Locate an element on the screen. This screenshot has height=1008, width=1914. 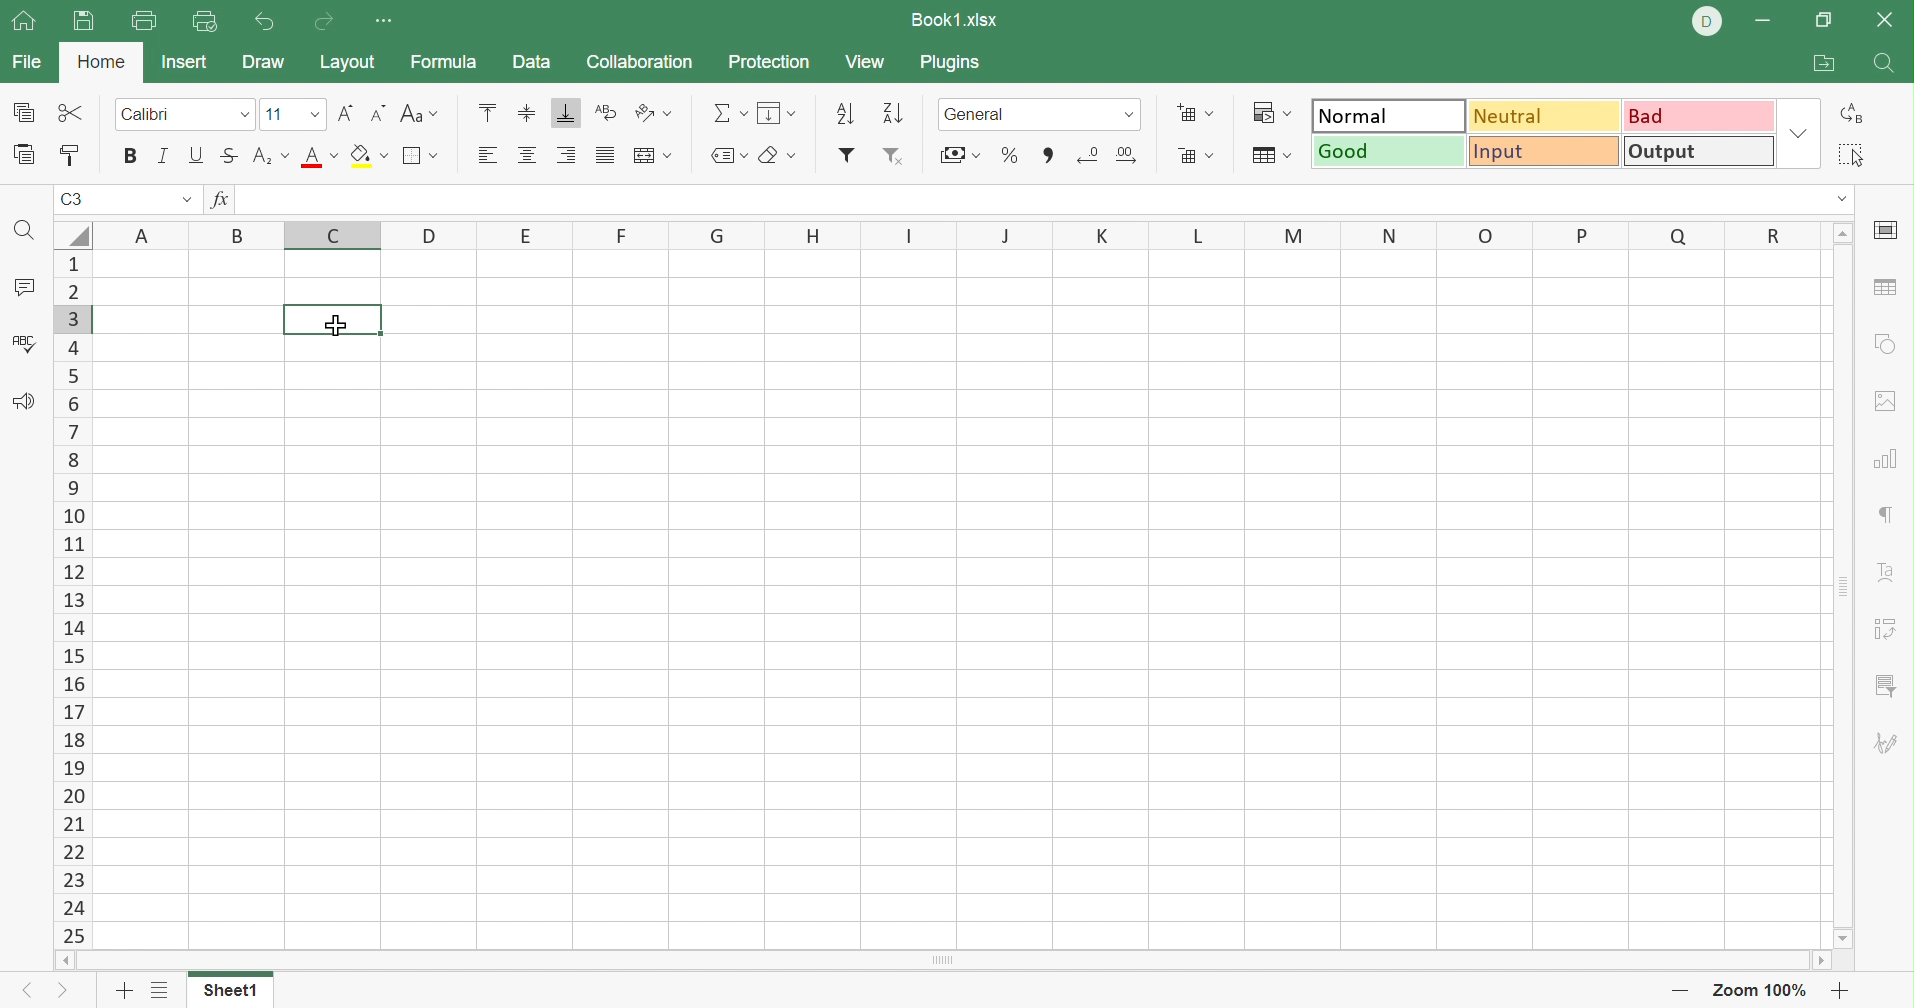
Column names is located at coordinates (962, 233).